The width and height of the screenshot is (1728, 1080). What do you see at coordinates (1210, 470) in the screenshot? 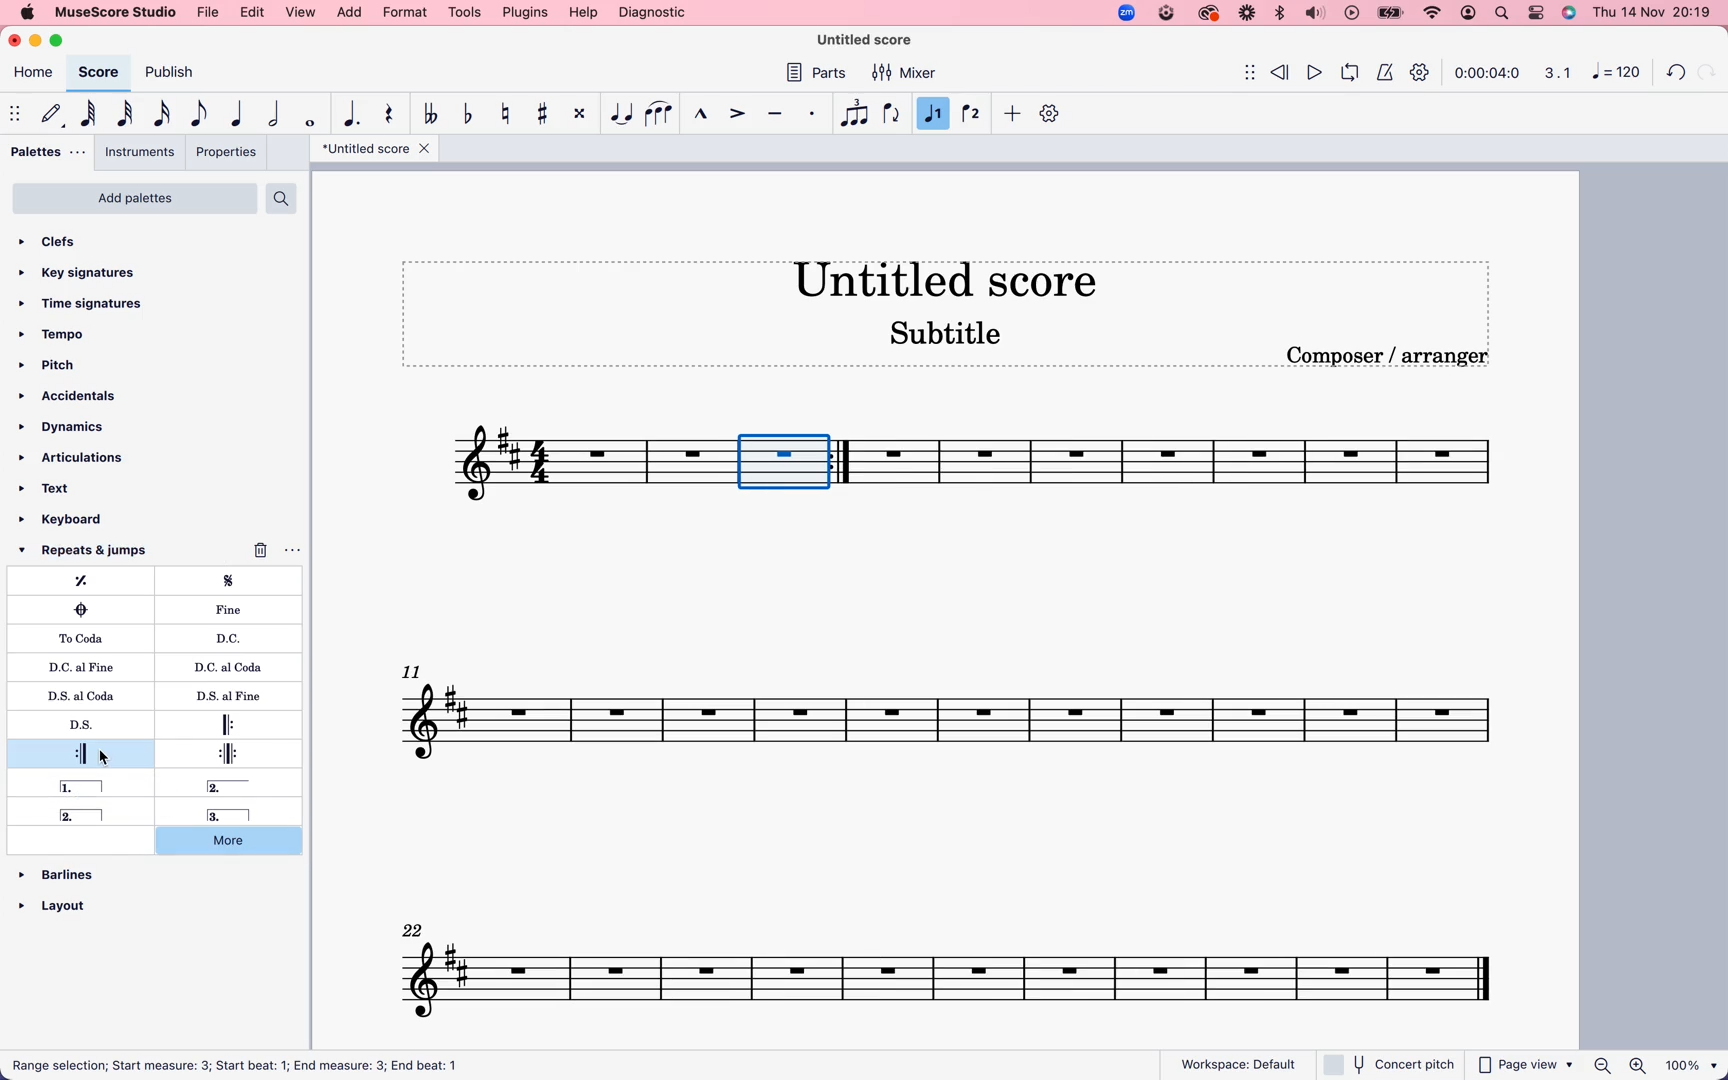
I see `score` at bounding box center [1210, 470].